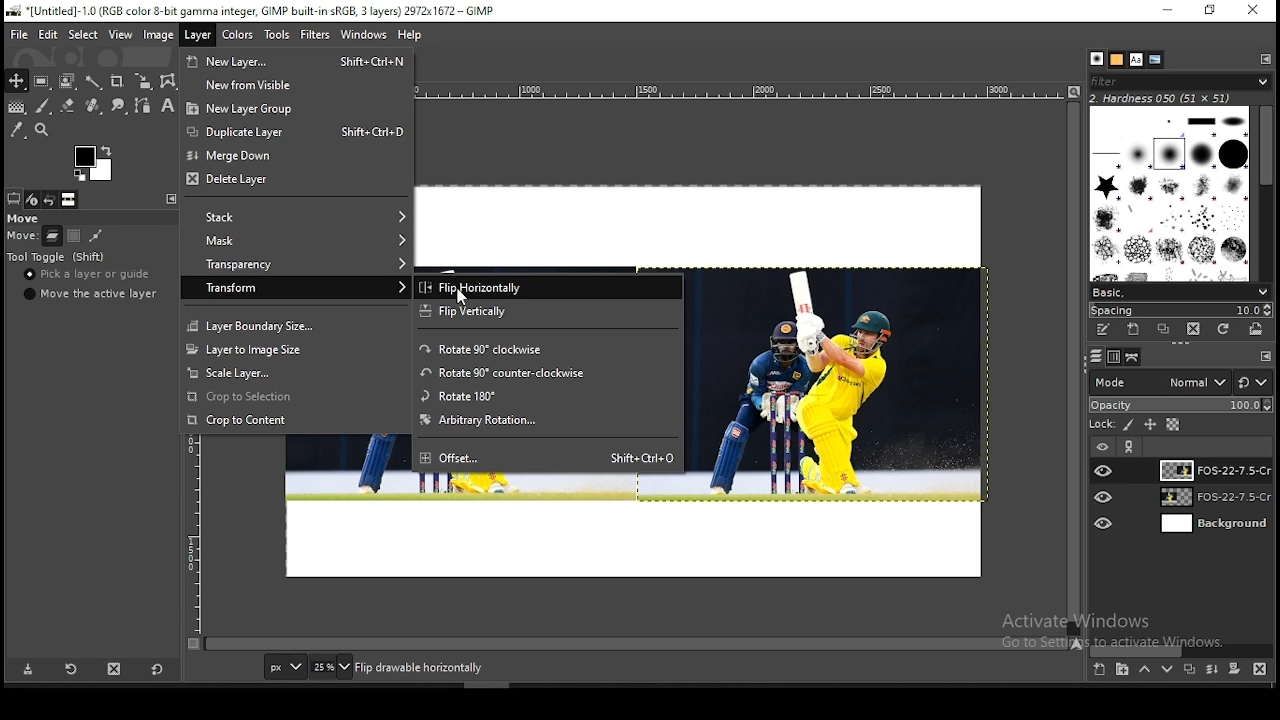  What do you see at coordinates (1122, 671) in the screenshot?
I see `new layer group` at bounding box center [1122, 671].